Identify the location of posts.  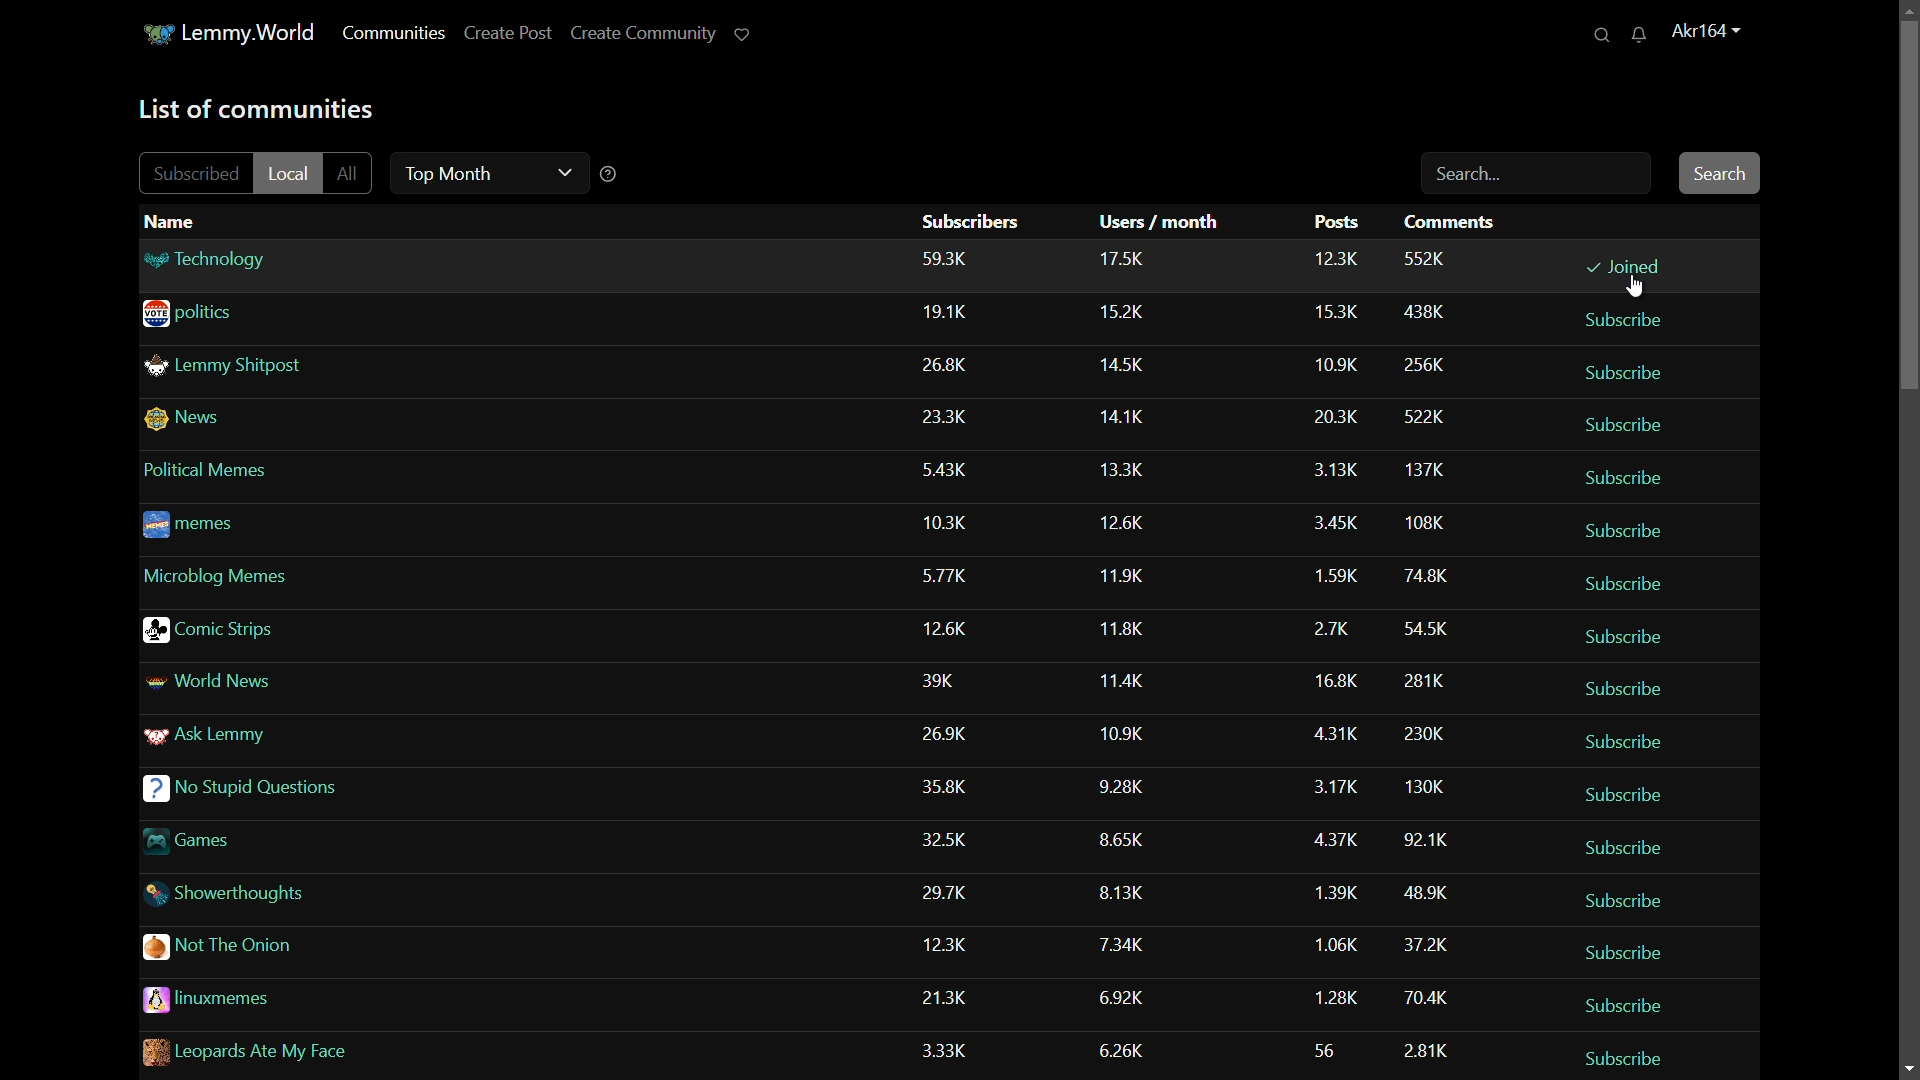
(1328, 516).